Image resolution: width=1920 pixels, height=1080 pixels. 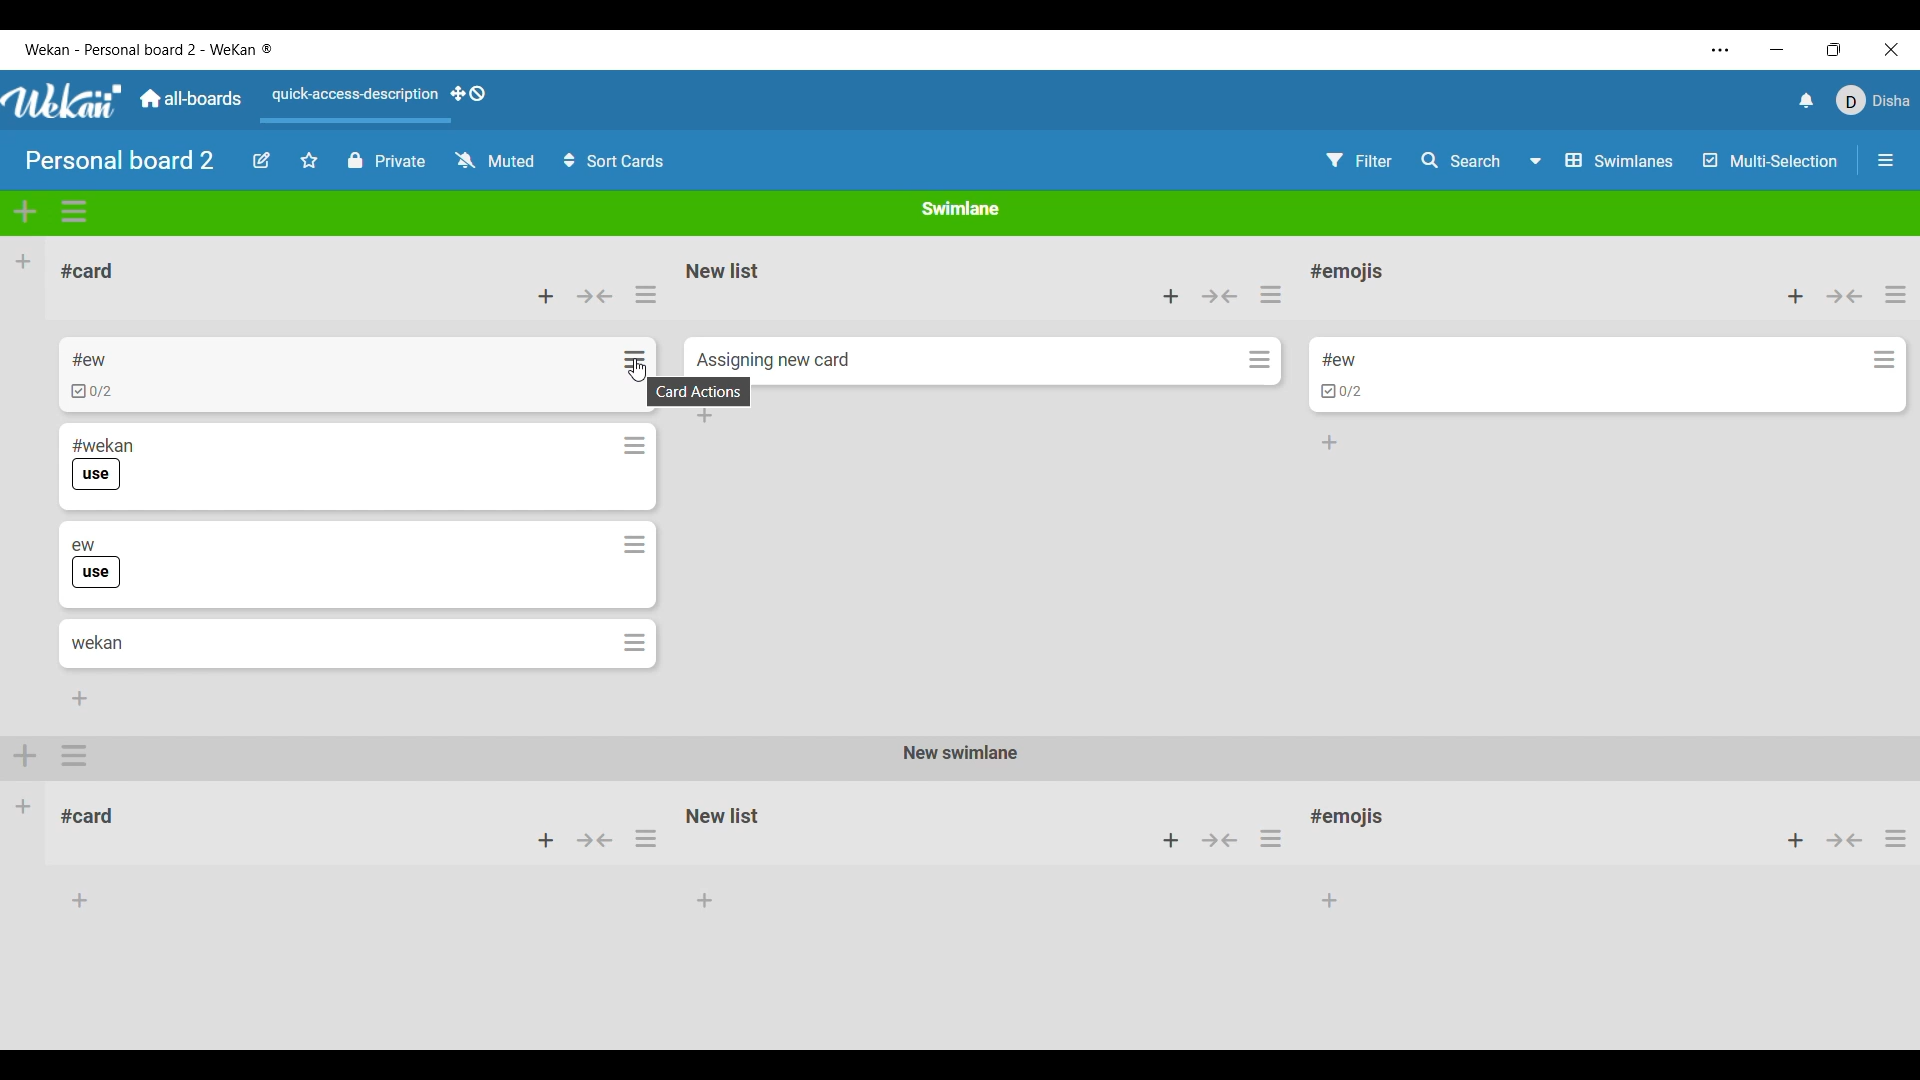 What do you see at coordinates (631, 501) in the screenshot?
I see `Card actions of each respective card in the list` at bounding box center [631, 501].